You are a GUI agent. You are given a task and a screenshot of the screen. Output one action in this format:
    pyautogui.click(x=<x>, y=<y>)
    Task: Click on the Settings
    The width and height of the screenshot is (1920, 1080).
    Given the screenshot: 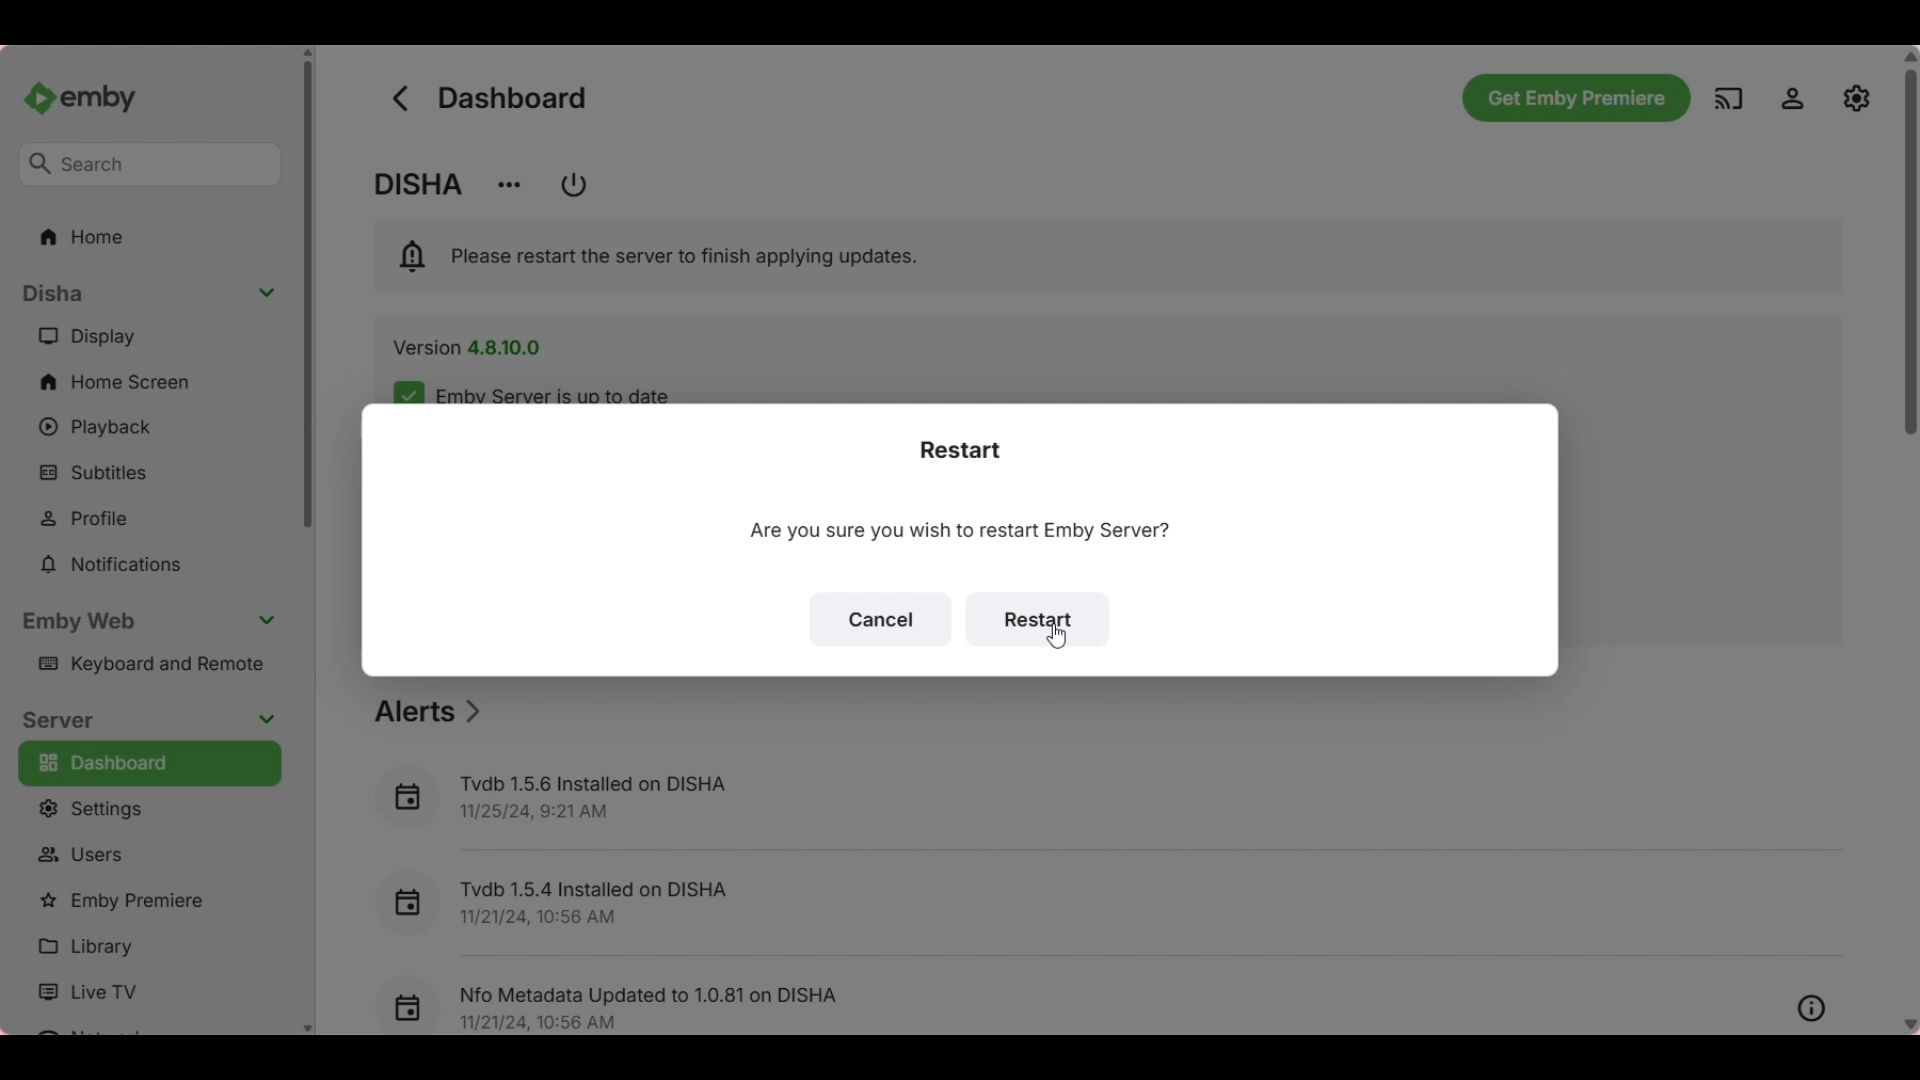 What is the action you would take?
    pyautogui.click(x=1792, y=98)
    